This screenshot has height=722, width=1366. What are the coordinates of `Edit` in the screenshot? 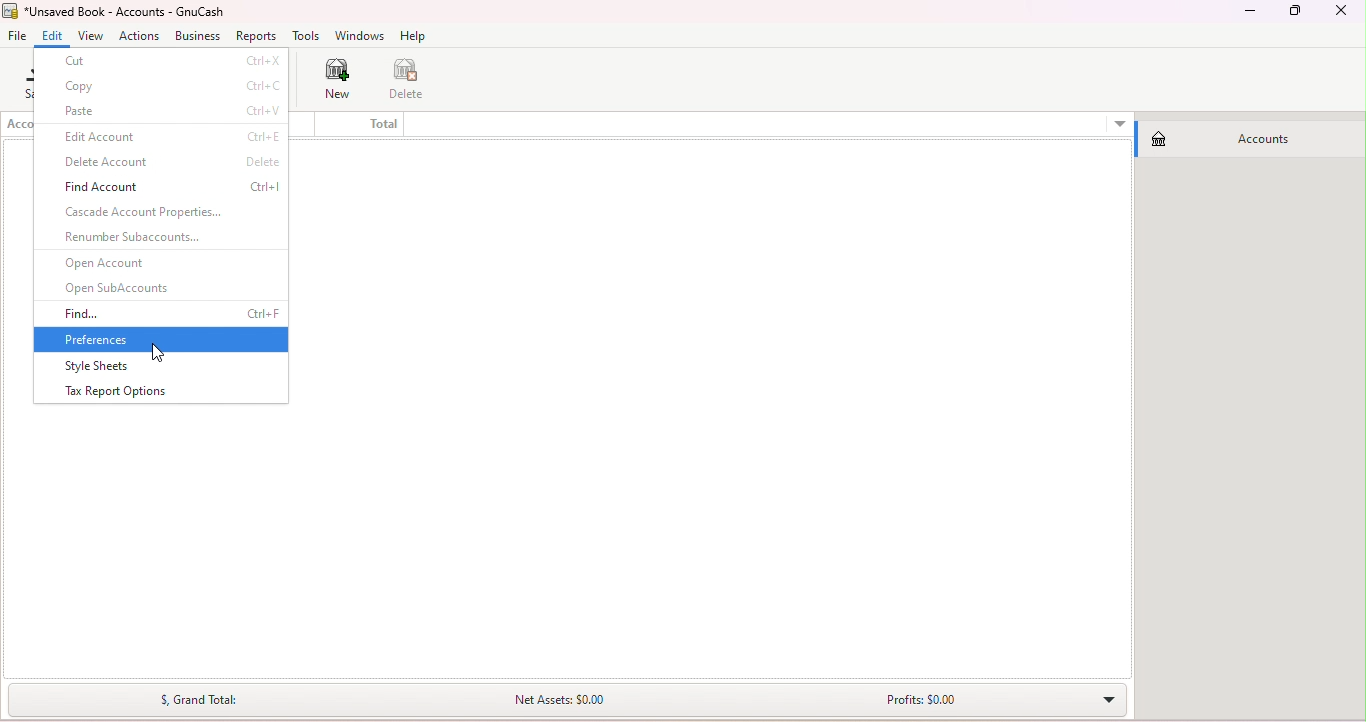 It's located at (52, 35).